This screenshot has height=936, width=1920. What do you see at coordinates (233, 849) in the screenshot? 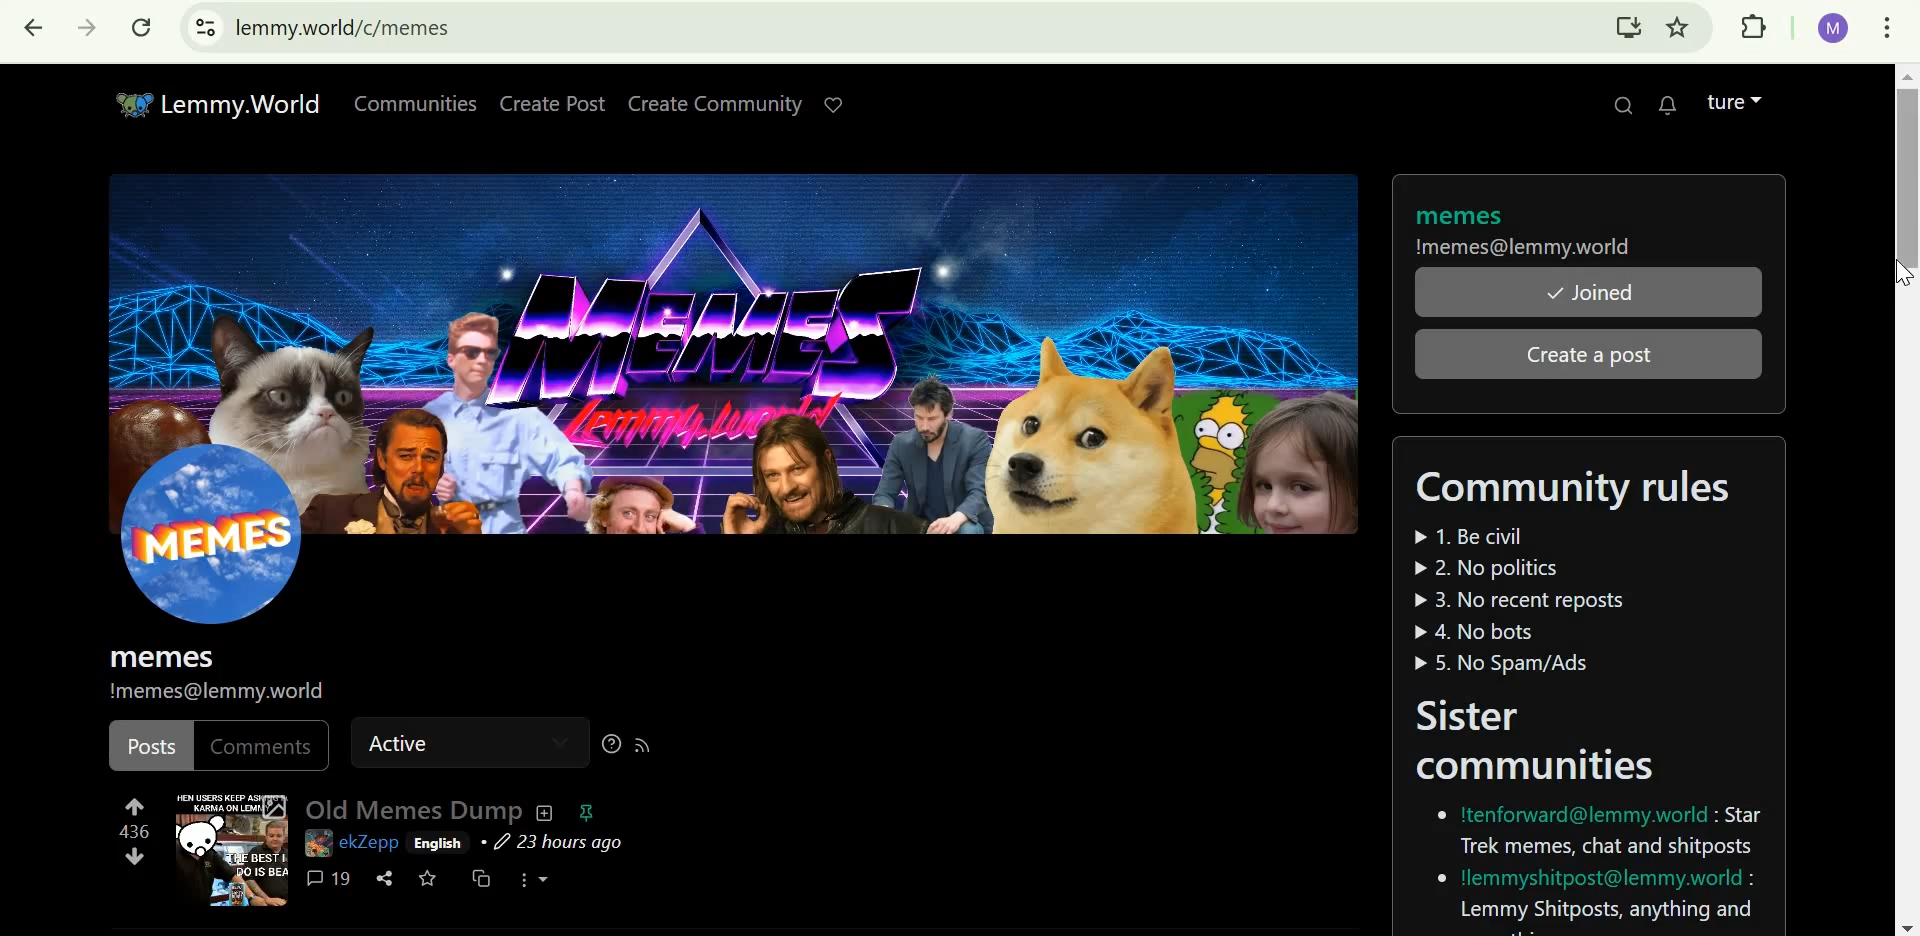
I see `expand here` at bounding box center [233, 849].